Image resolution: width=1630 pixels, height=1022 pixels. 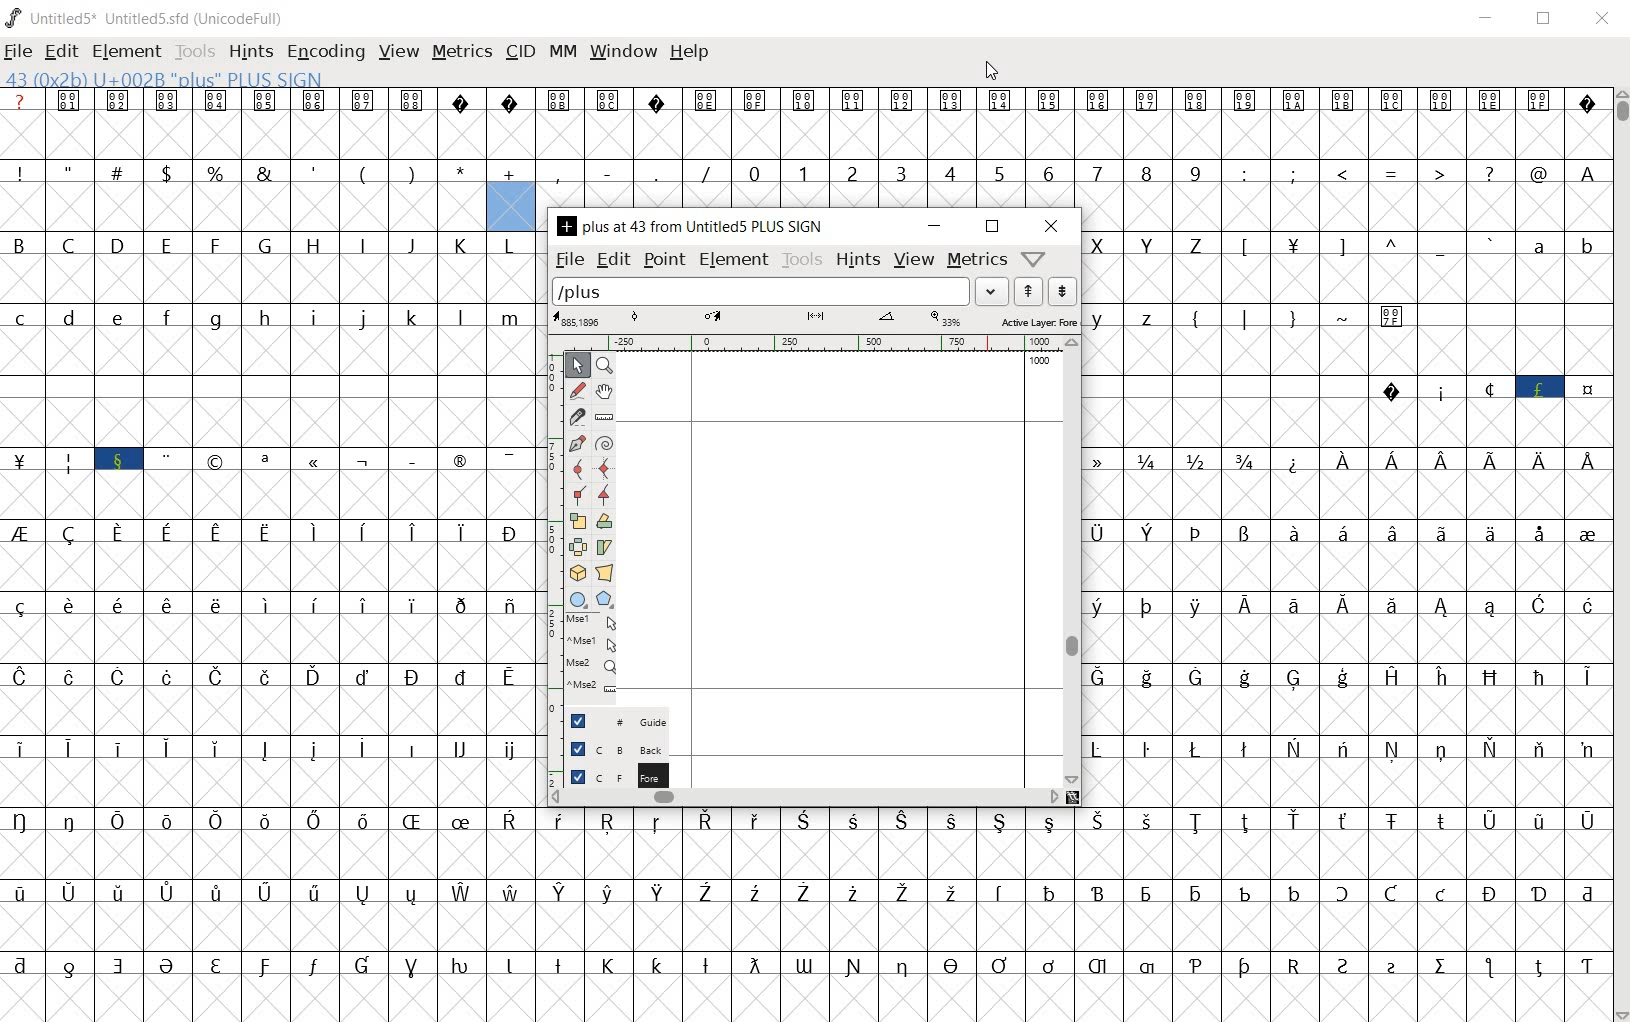 What do you see at coordinates (268, 557) in the screenshot?
I see `` at bounding box center [268, 557].